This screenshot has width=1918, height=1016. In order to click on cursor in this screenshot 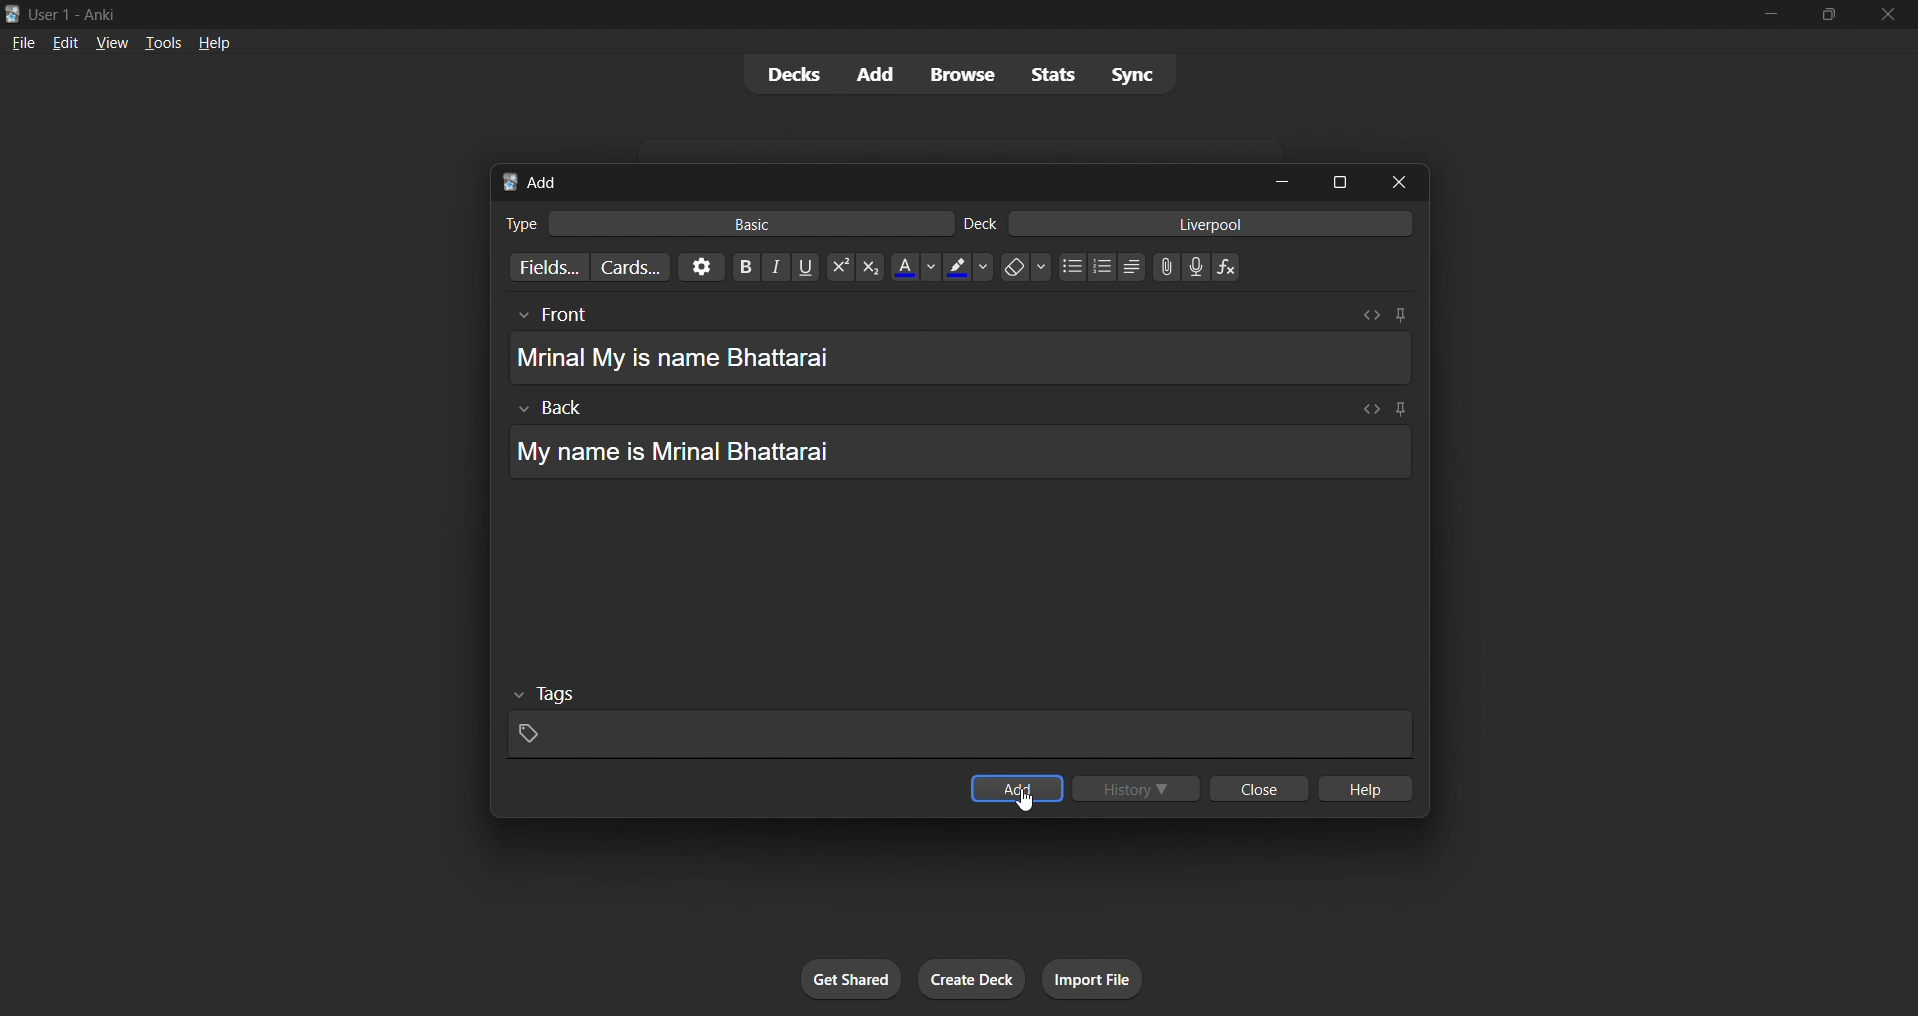, I will do `click(1032, 812)`.